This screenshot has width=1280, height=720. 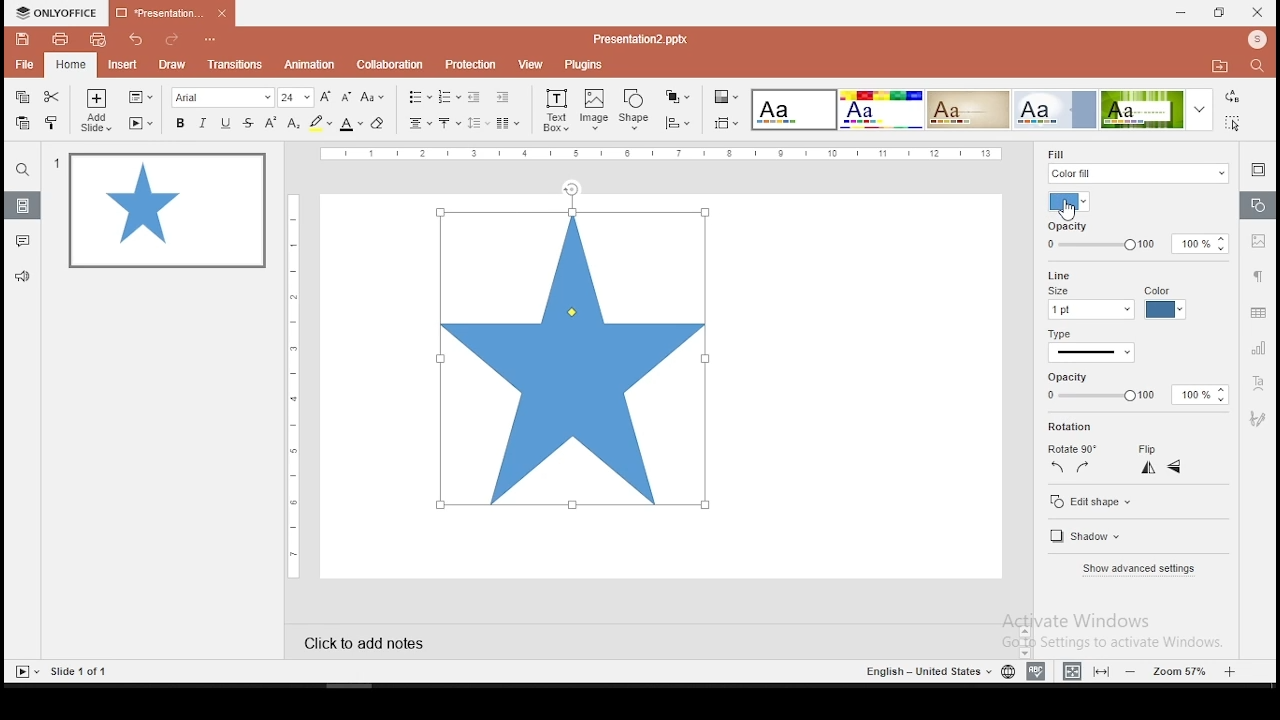 What do you see at coordinates (235, 67) in the screenshot?
I see `transitions` at bounding box center [235, 67].